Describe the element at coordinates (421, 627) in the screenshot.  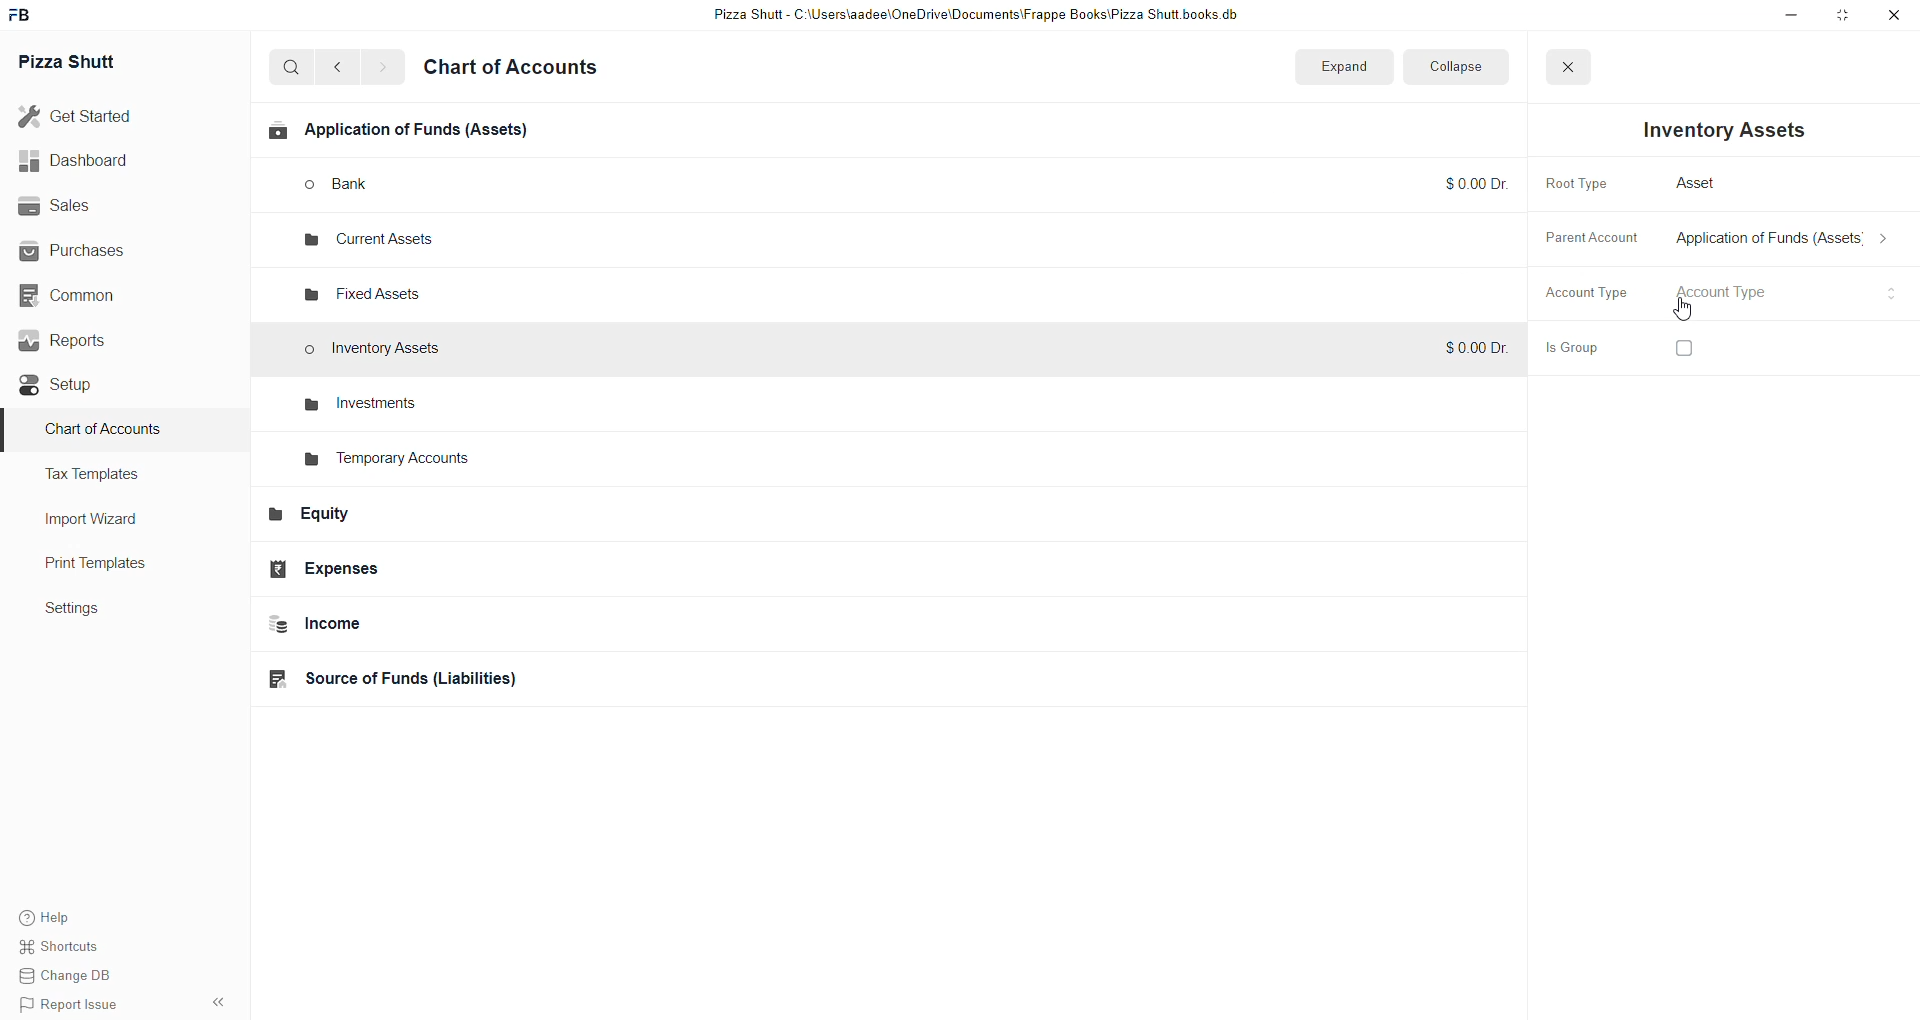
I see `Income ` at that location.